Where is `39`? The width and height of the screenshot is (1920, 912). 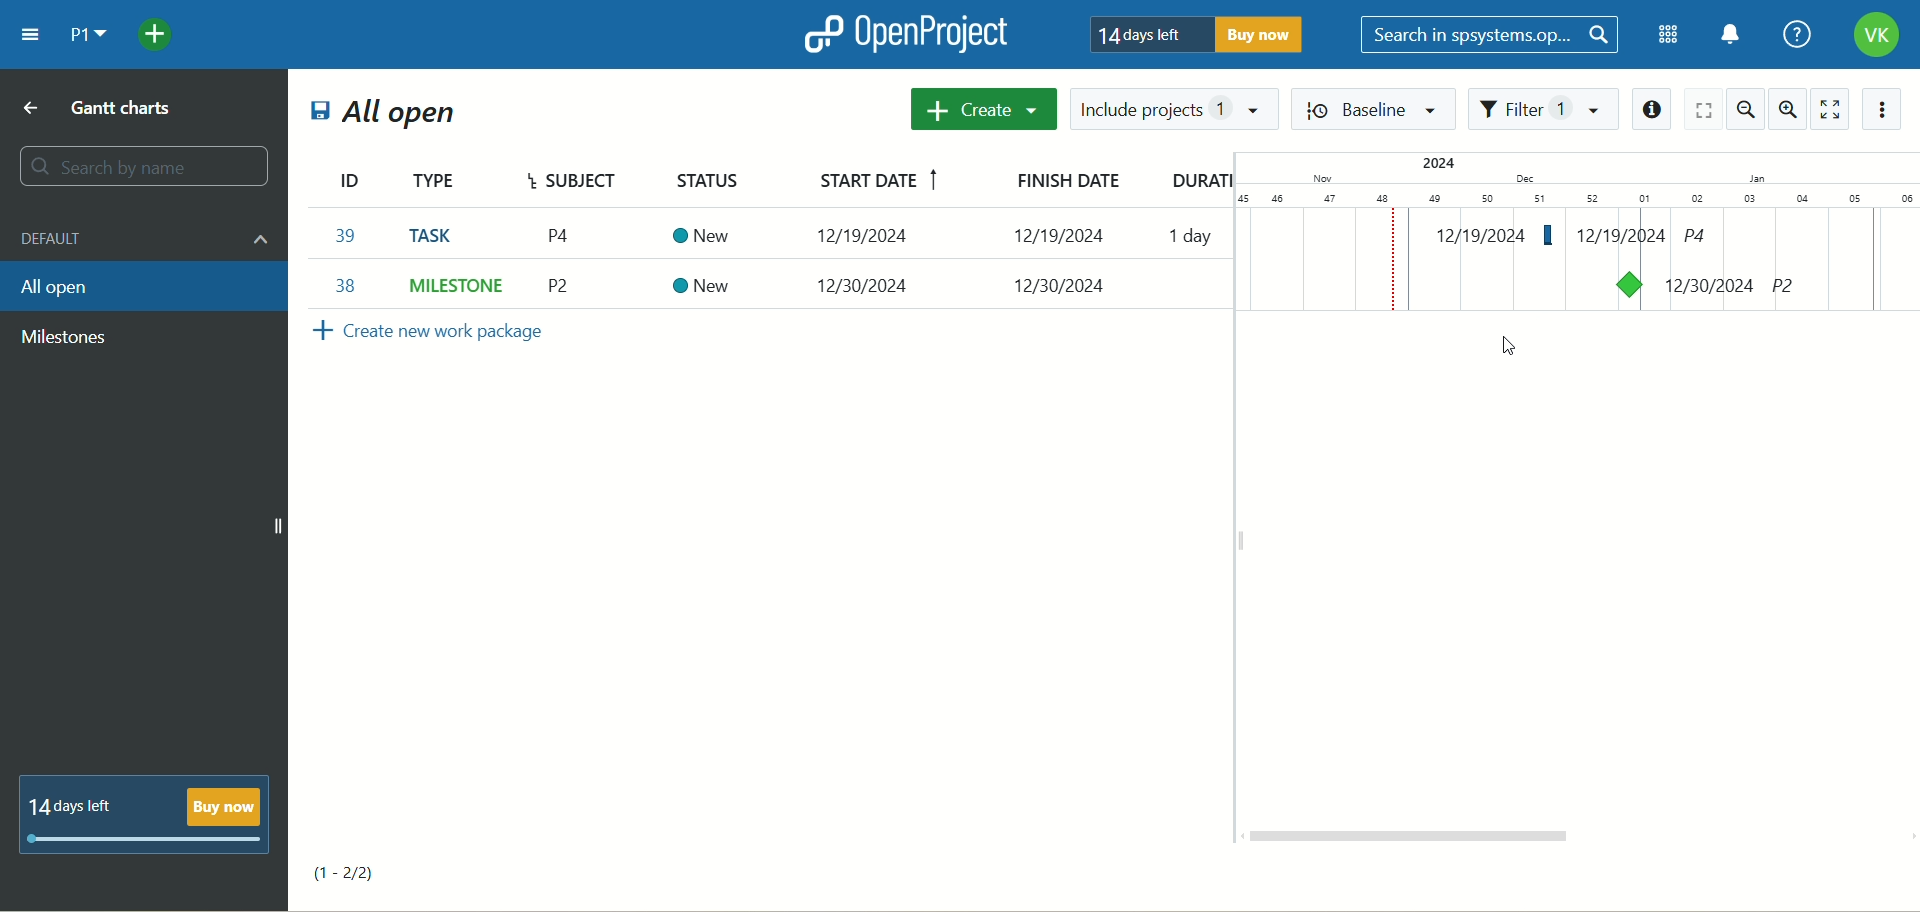 39 is located at coordinates (352, 284).